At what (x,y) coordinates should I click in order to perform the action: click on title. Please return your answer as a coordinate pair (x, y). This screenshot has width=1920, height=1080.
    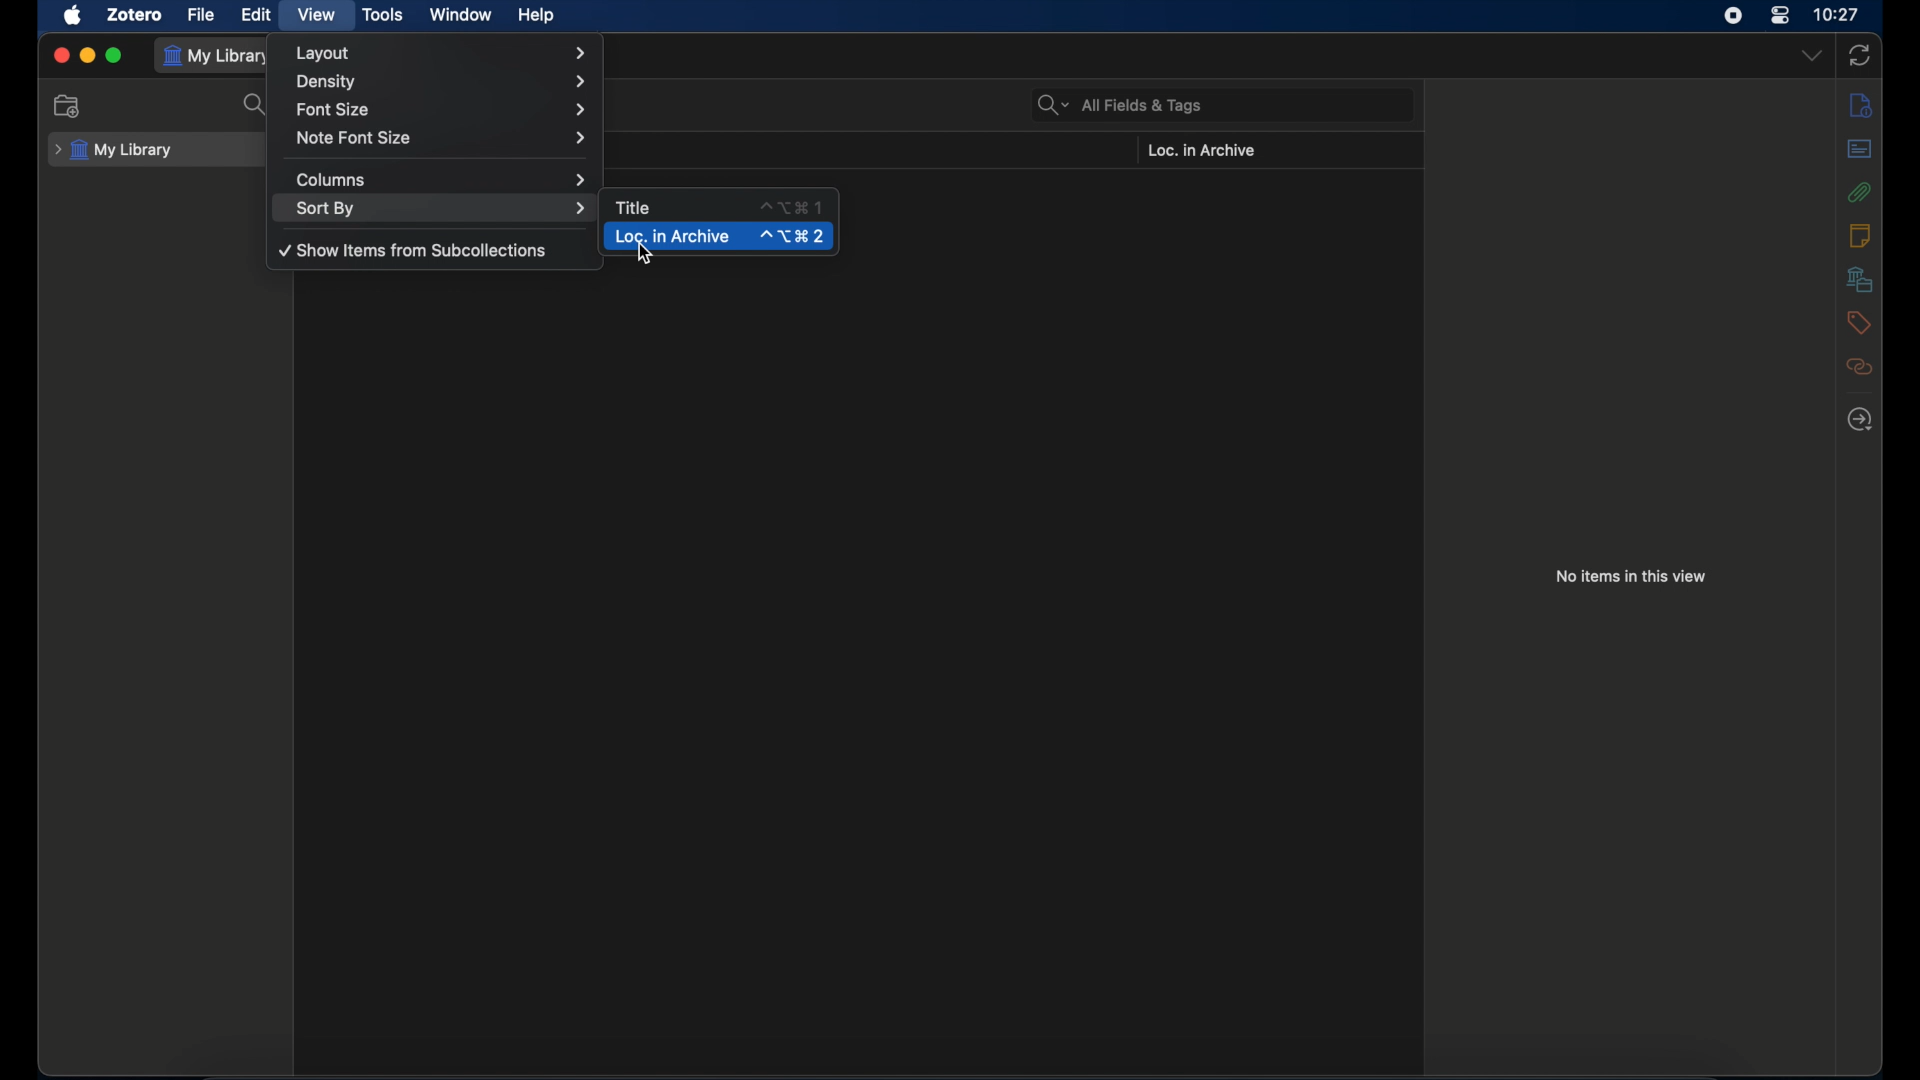
    Looking at the image, I should click on (632, 207).